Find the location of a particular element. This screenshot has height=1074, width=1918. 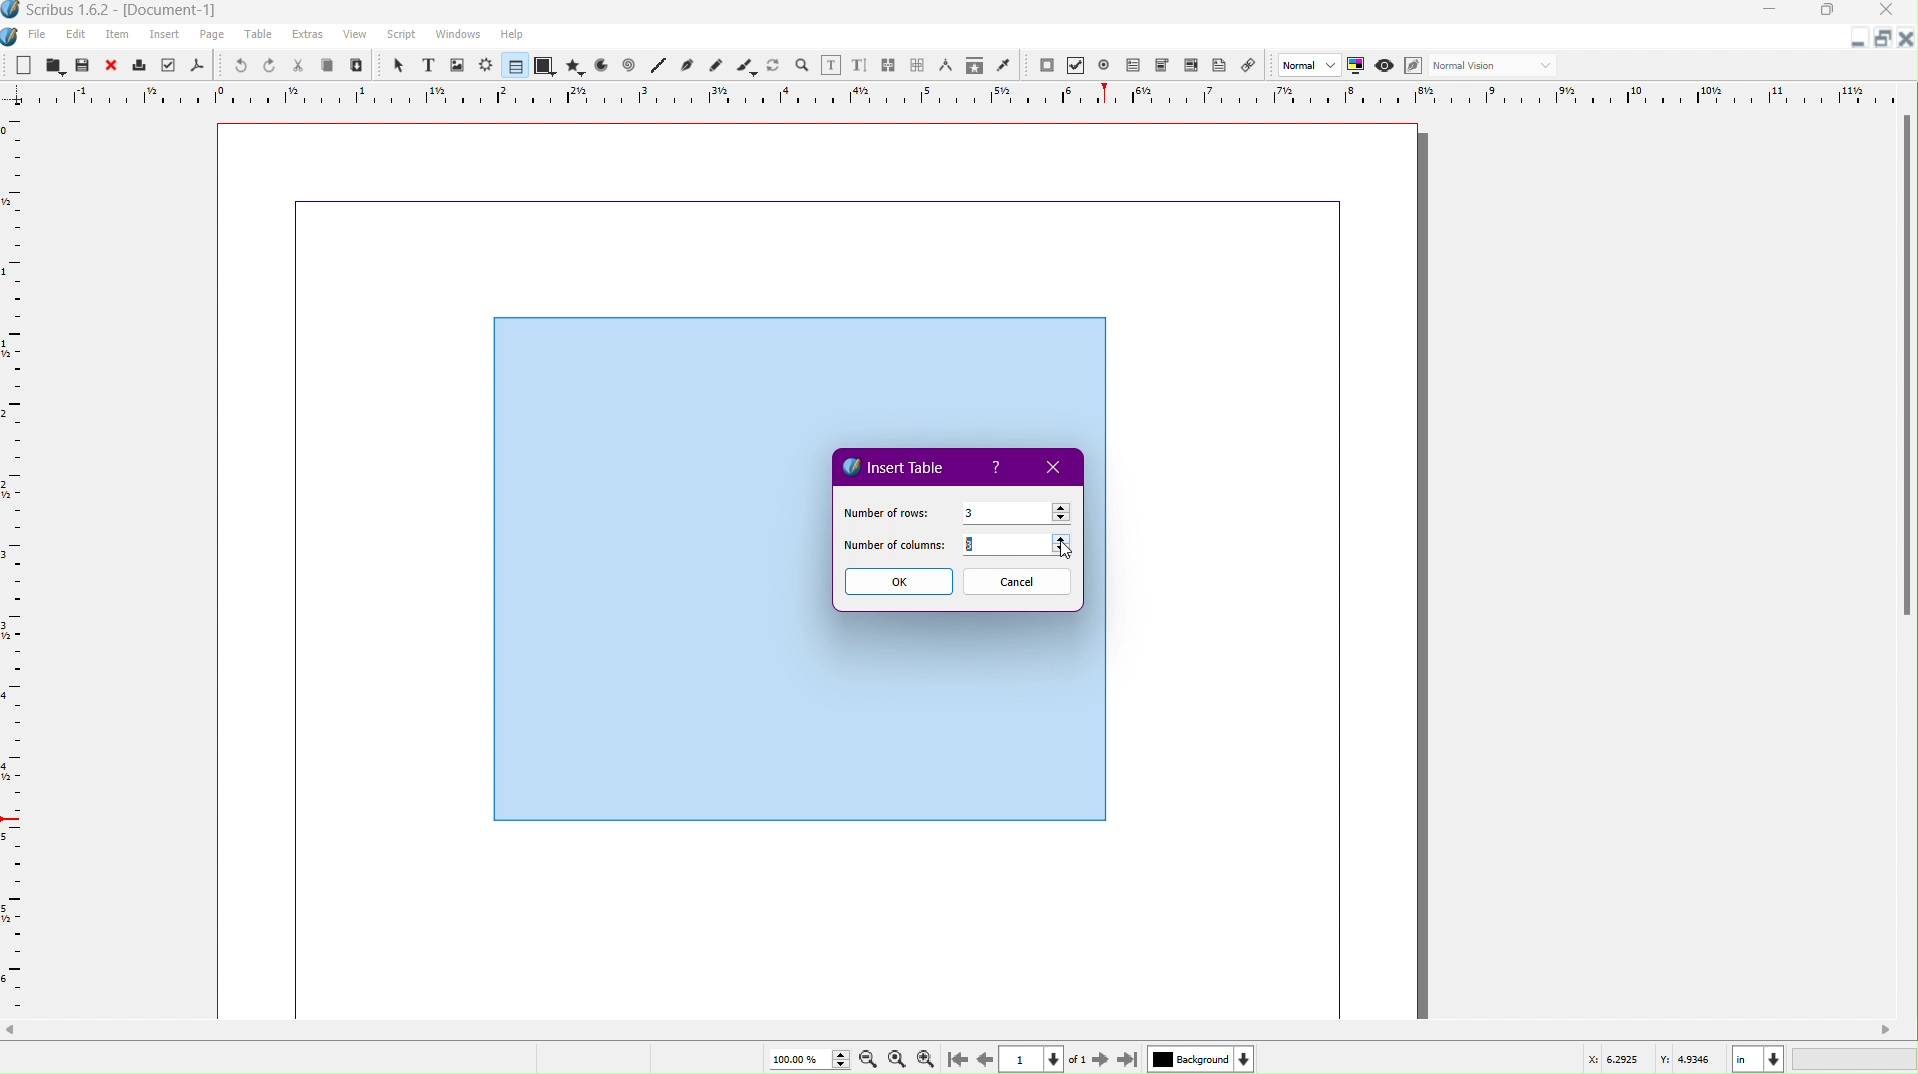

Window is located at coordinates (455, 37).